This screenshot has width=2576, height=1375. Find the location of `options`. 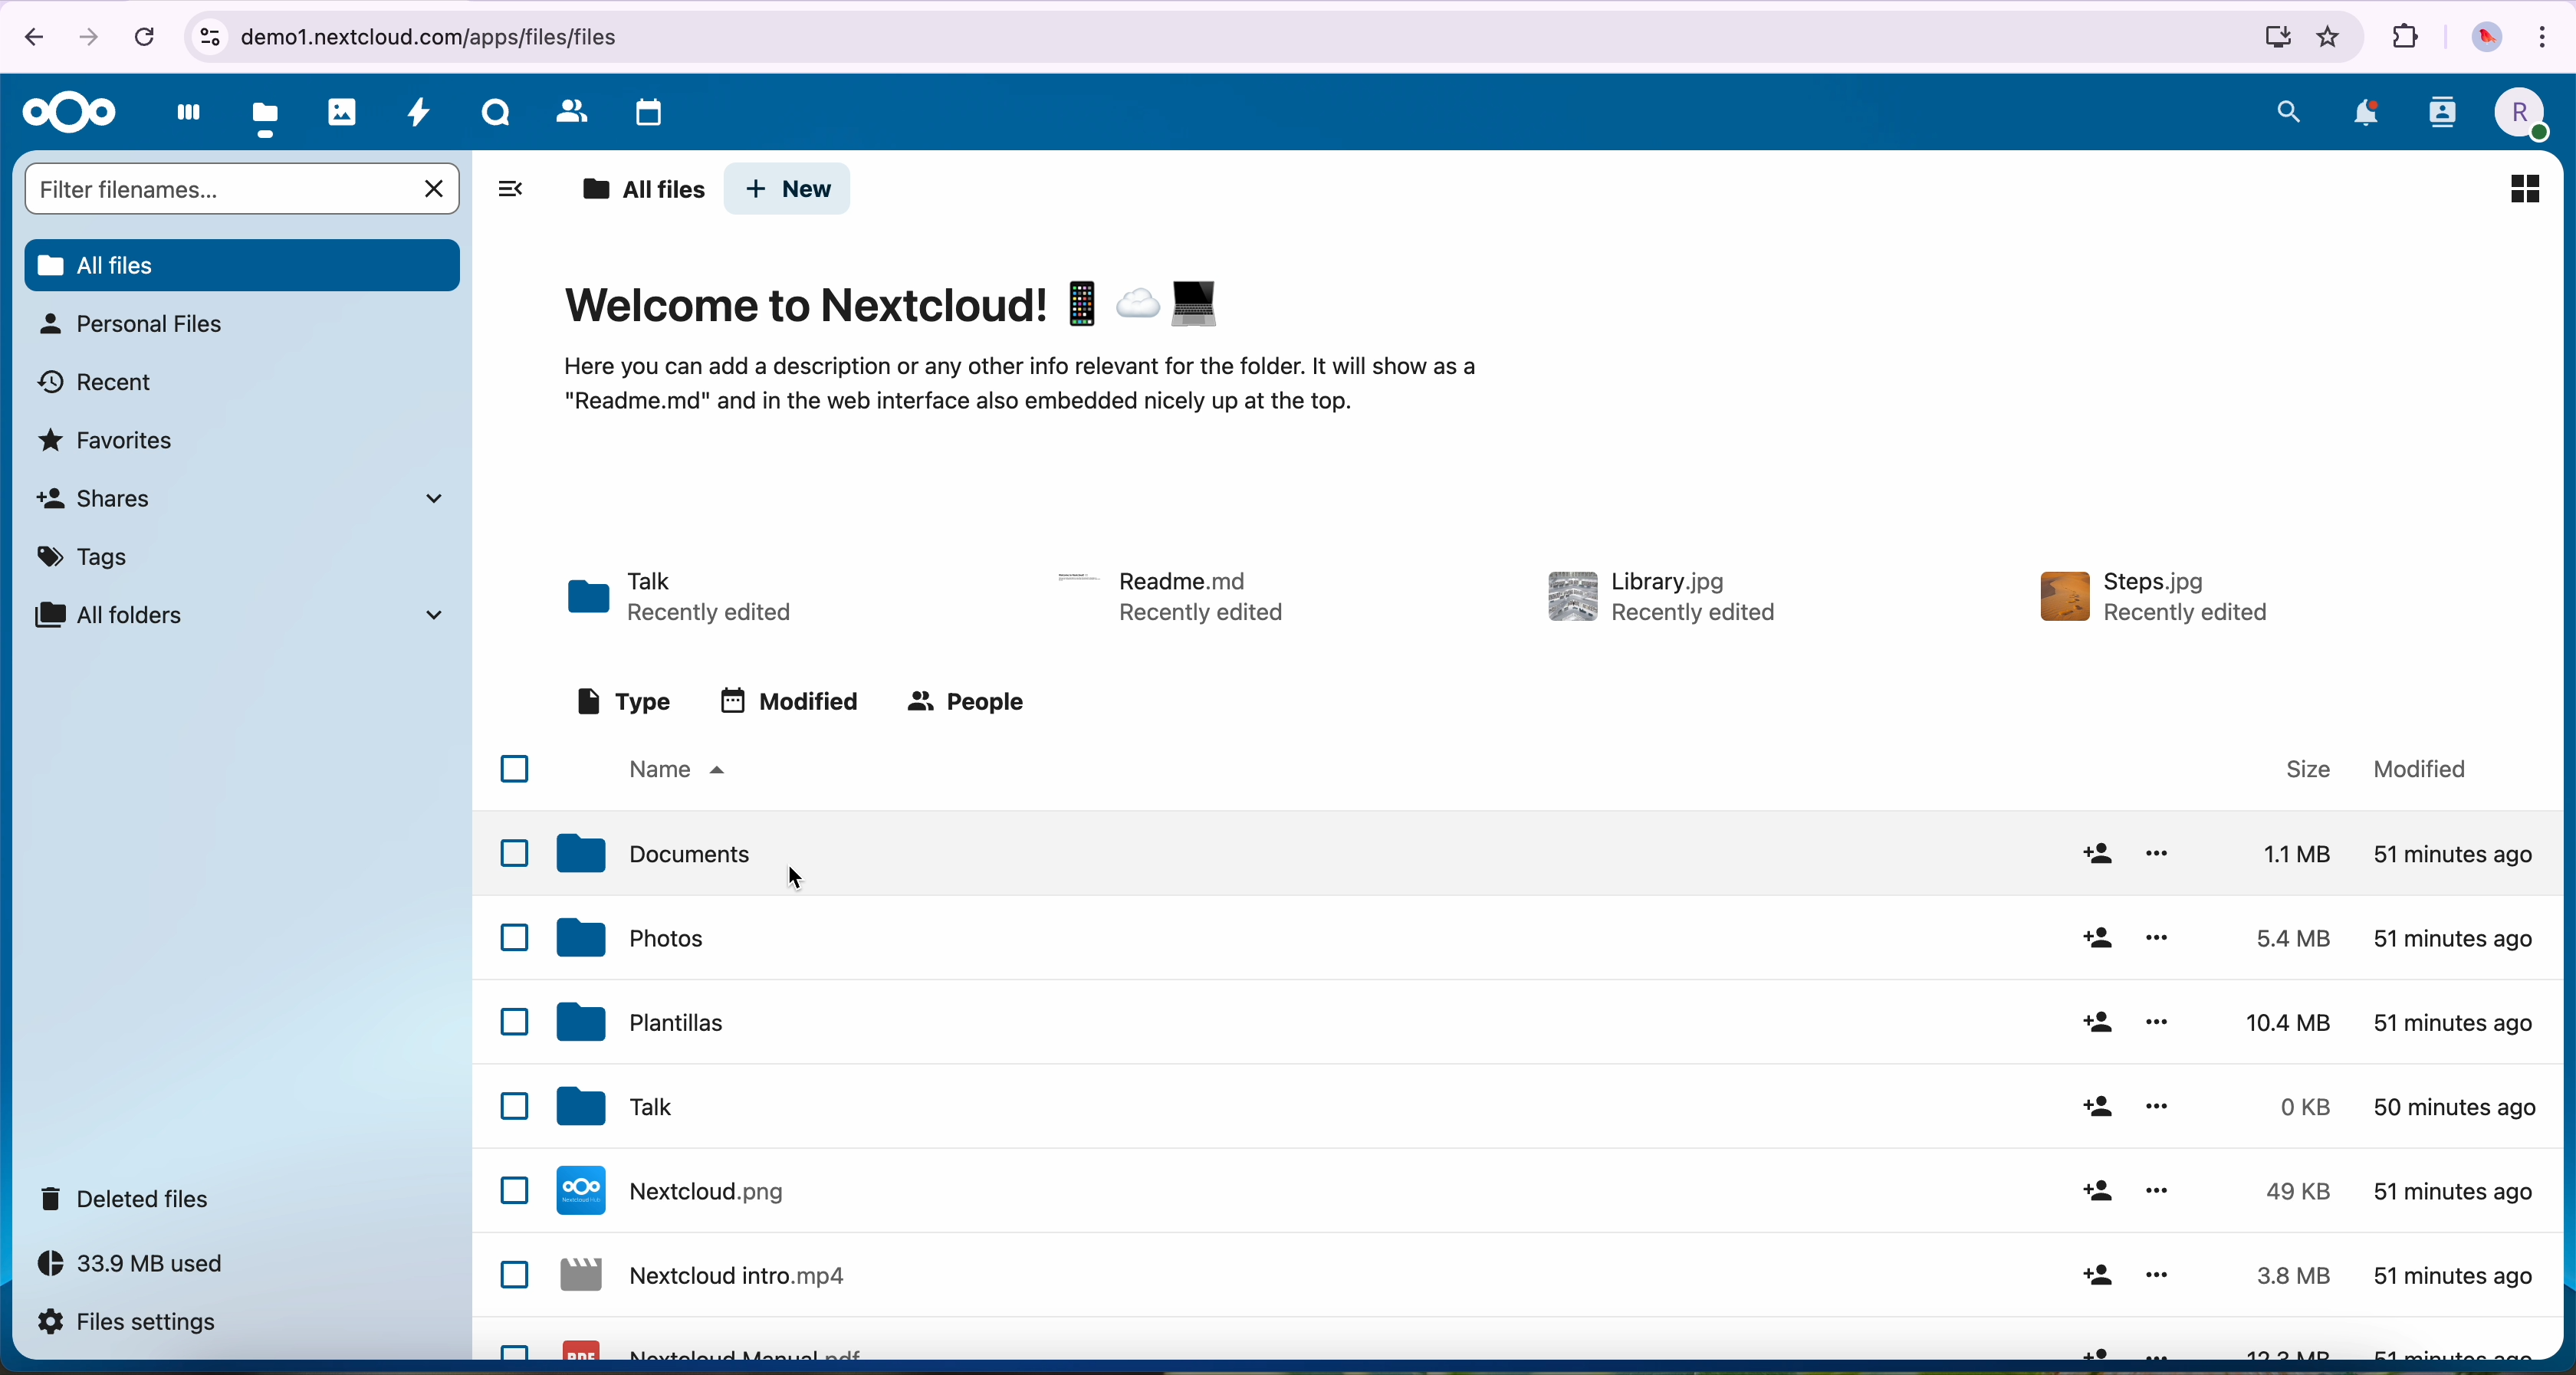

options is located at coordinates (2156, 1021).